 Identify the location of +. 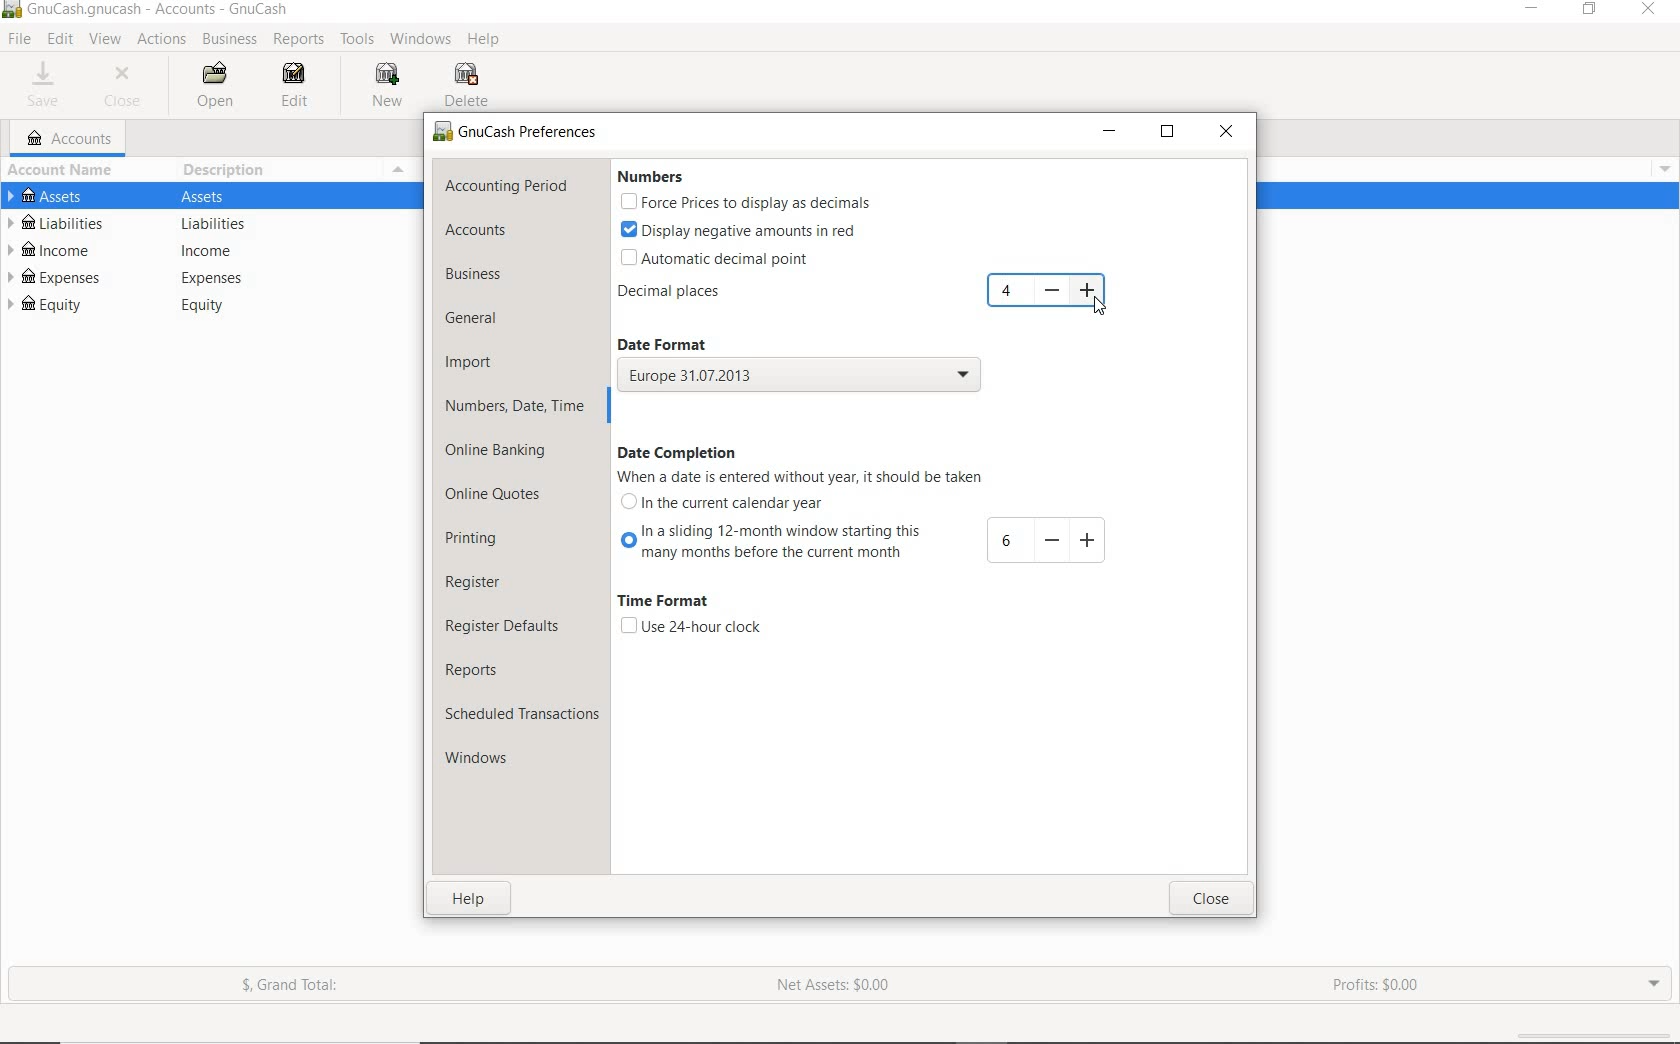
(1090, 290).